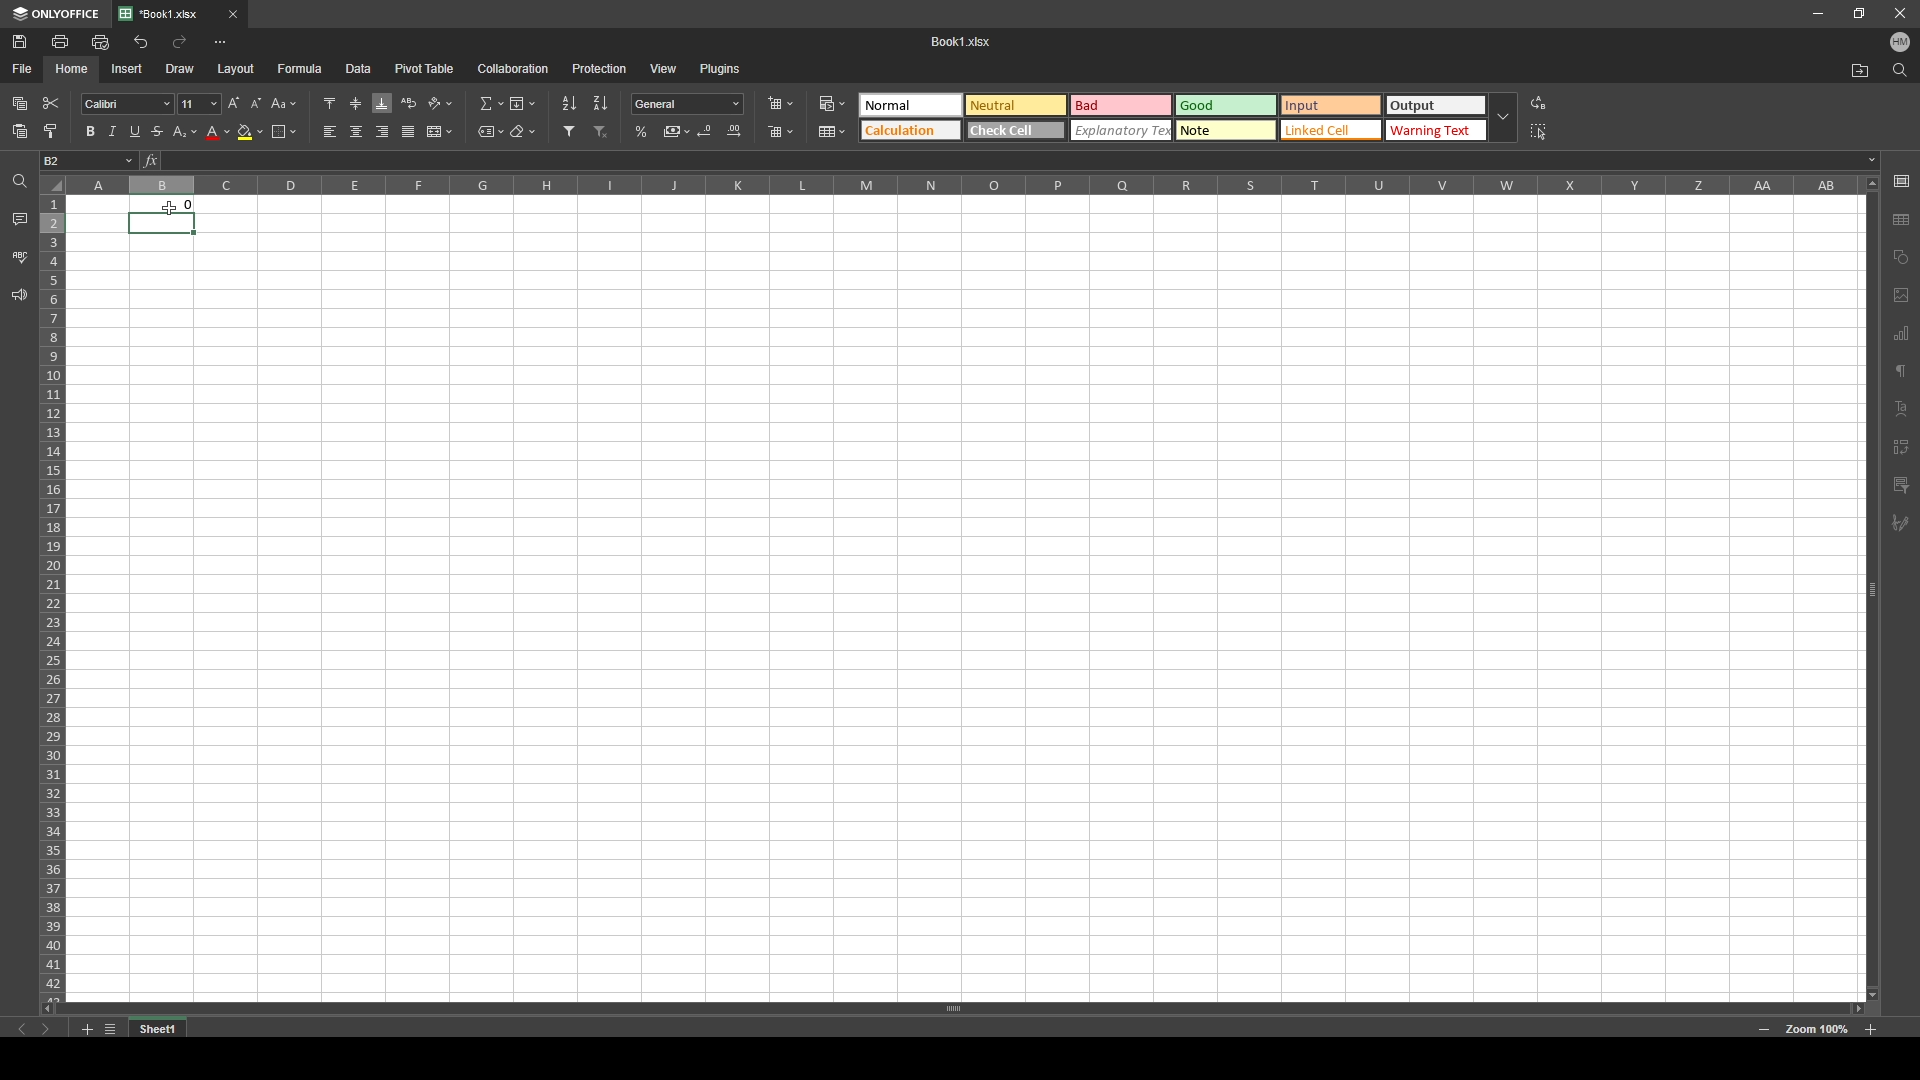 This screenshot has width=1920, height=1080. What do you see at coordinates (331, 132) in the screenshot?
I see `align left` at bounding box center [331, 132].